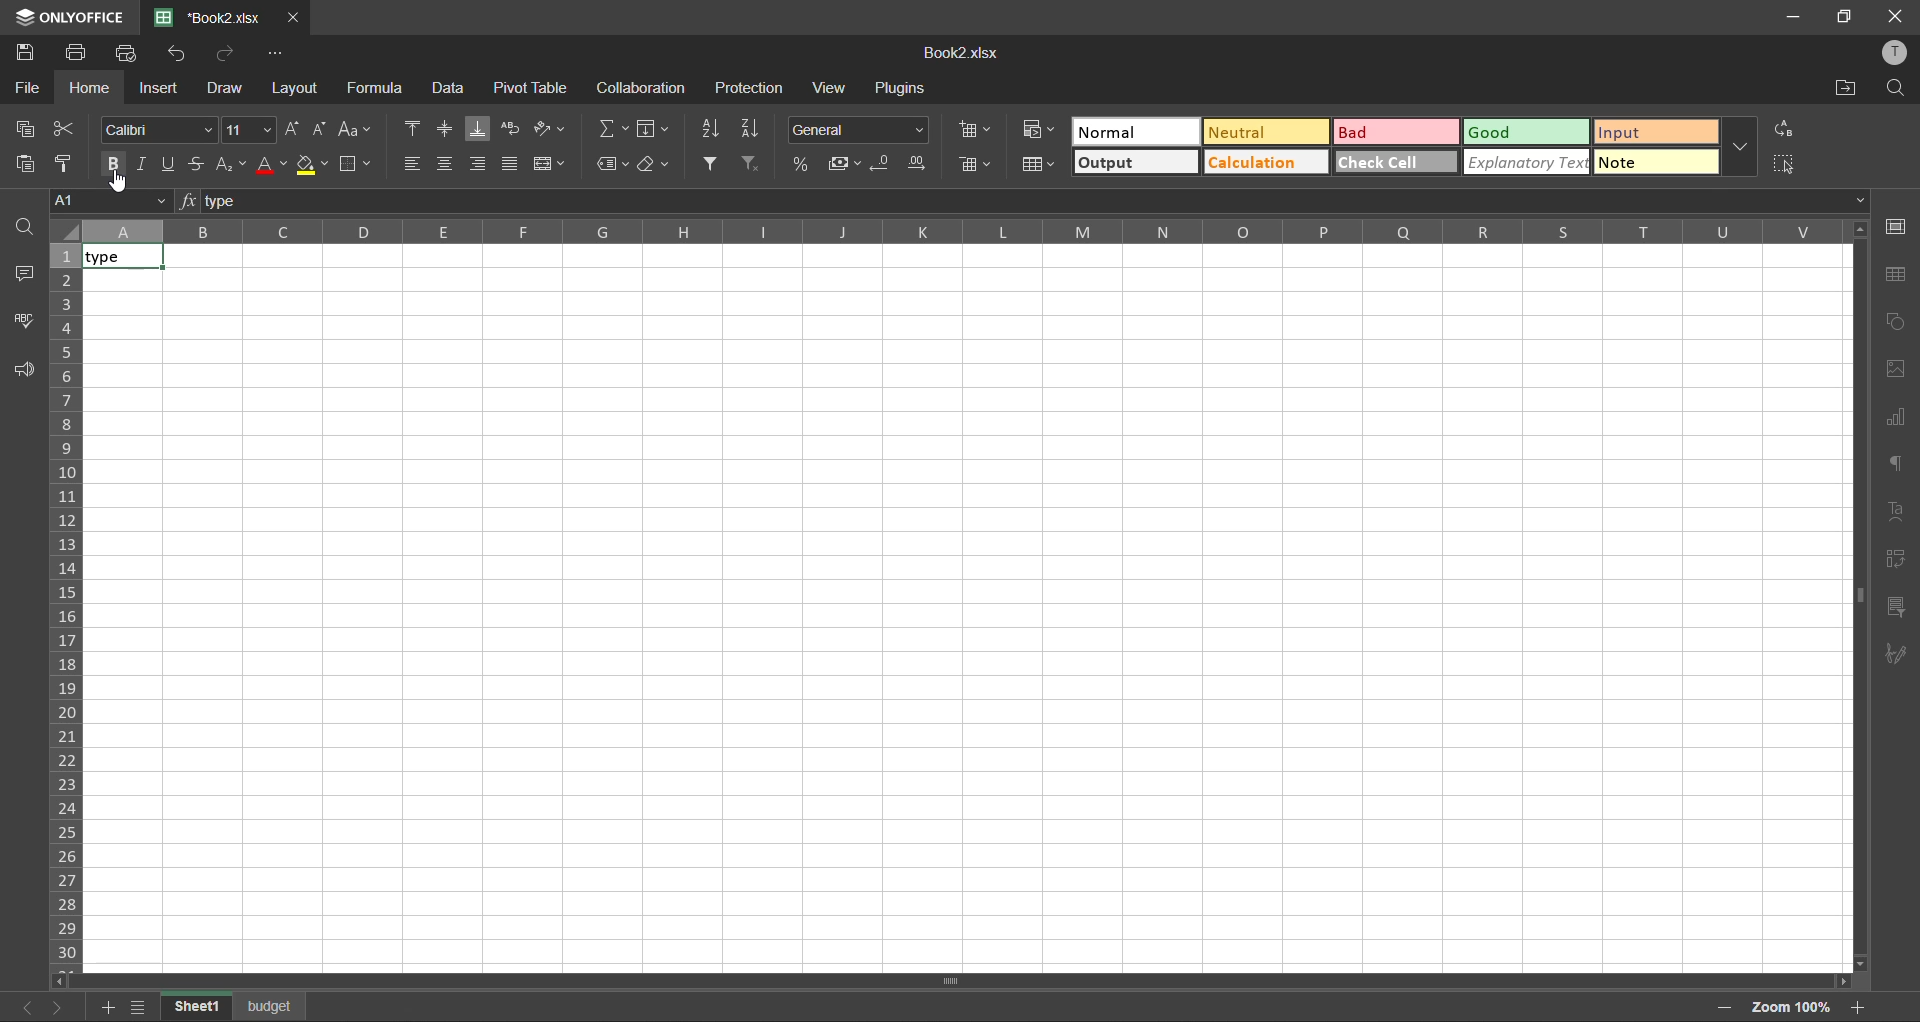 The image size is (1920, 1022). I want to click on find, so click(25, 226).